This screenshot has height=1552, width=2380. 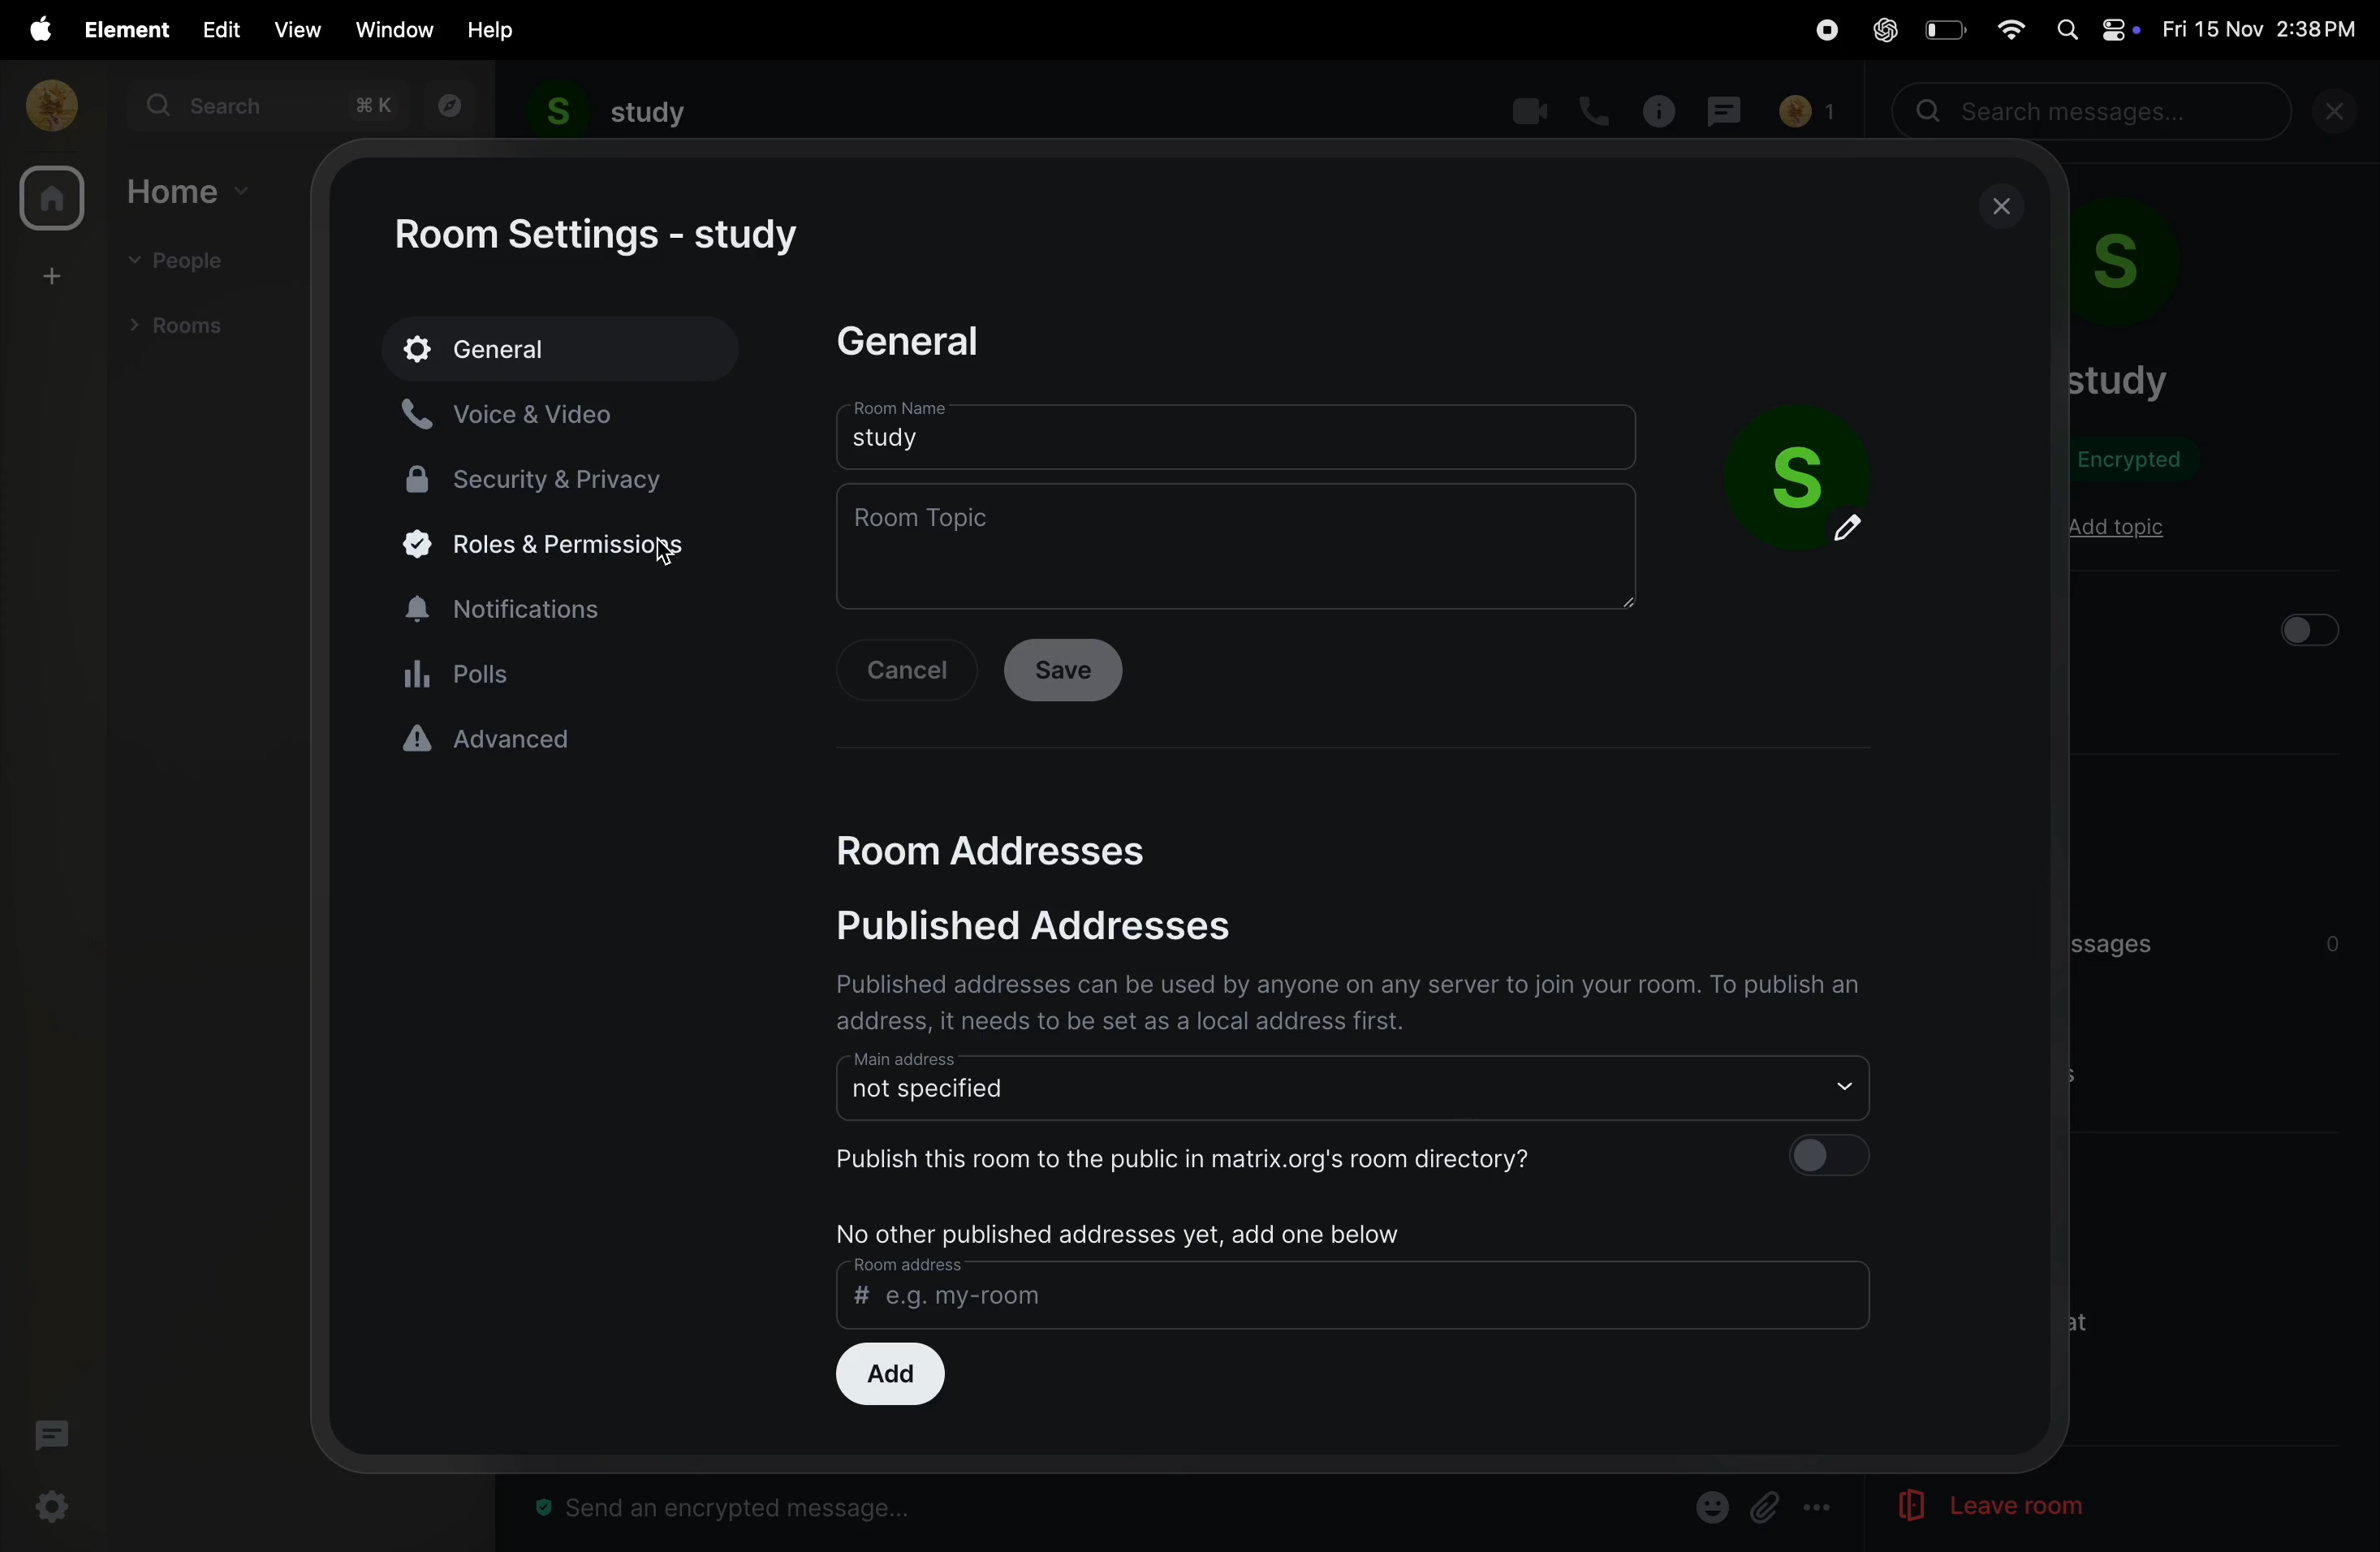 I want to click on help, so click(x=493, y=29).